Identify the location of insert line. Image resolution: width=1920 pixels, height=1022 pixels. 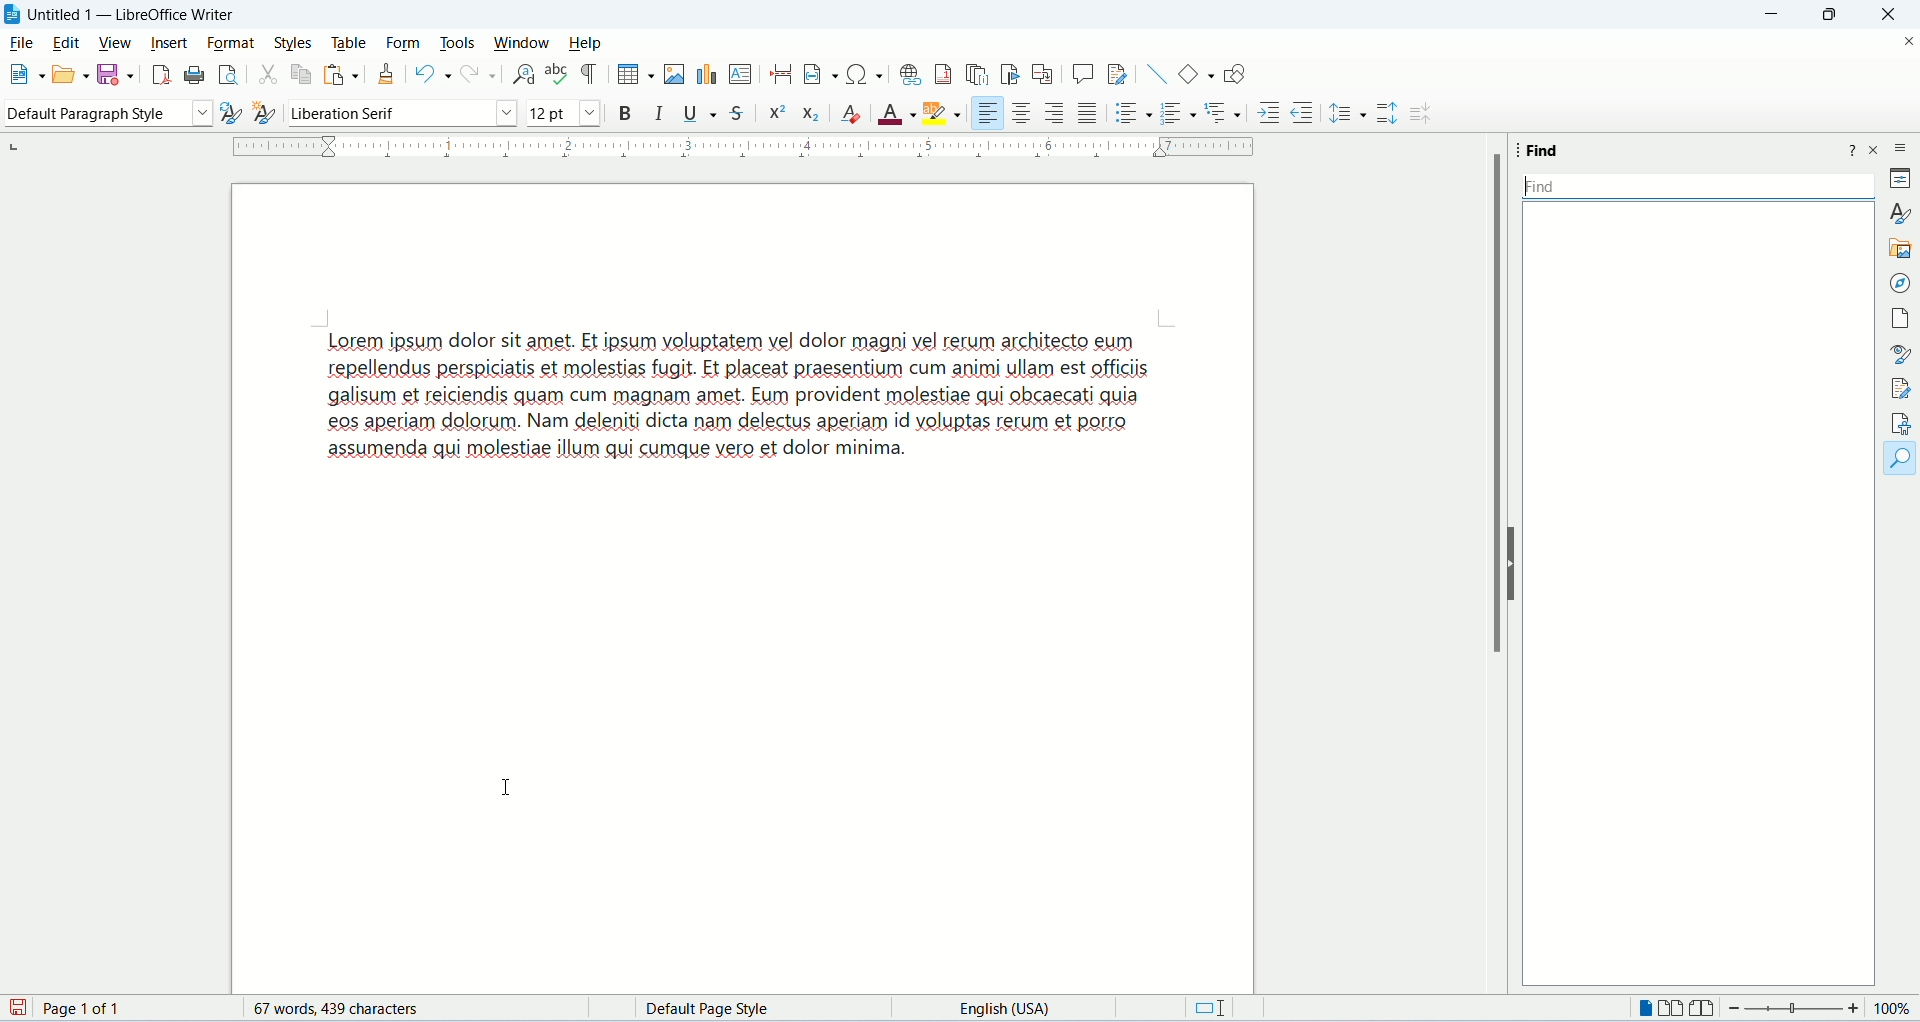
(1157, 75).